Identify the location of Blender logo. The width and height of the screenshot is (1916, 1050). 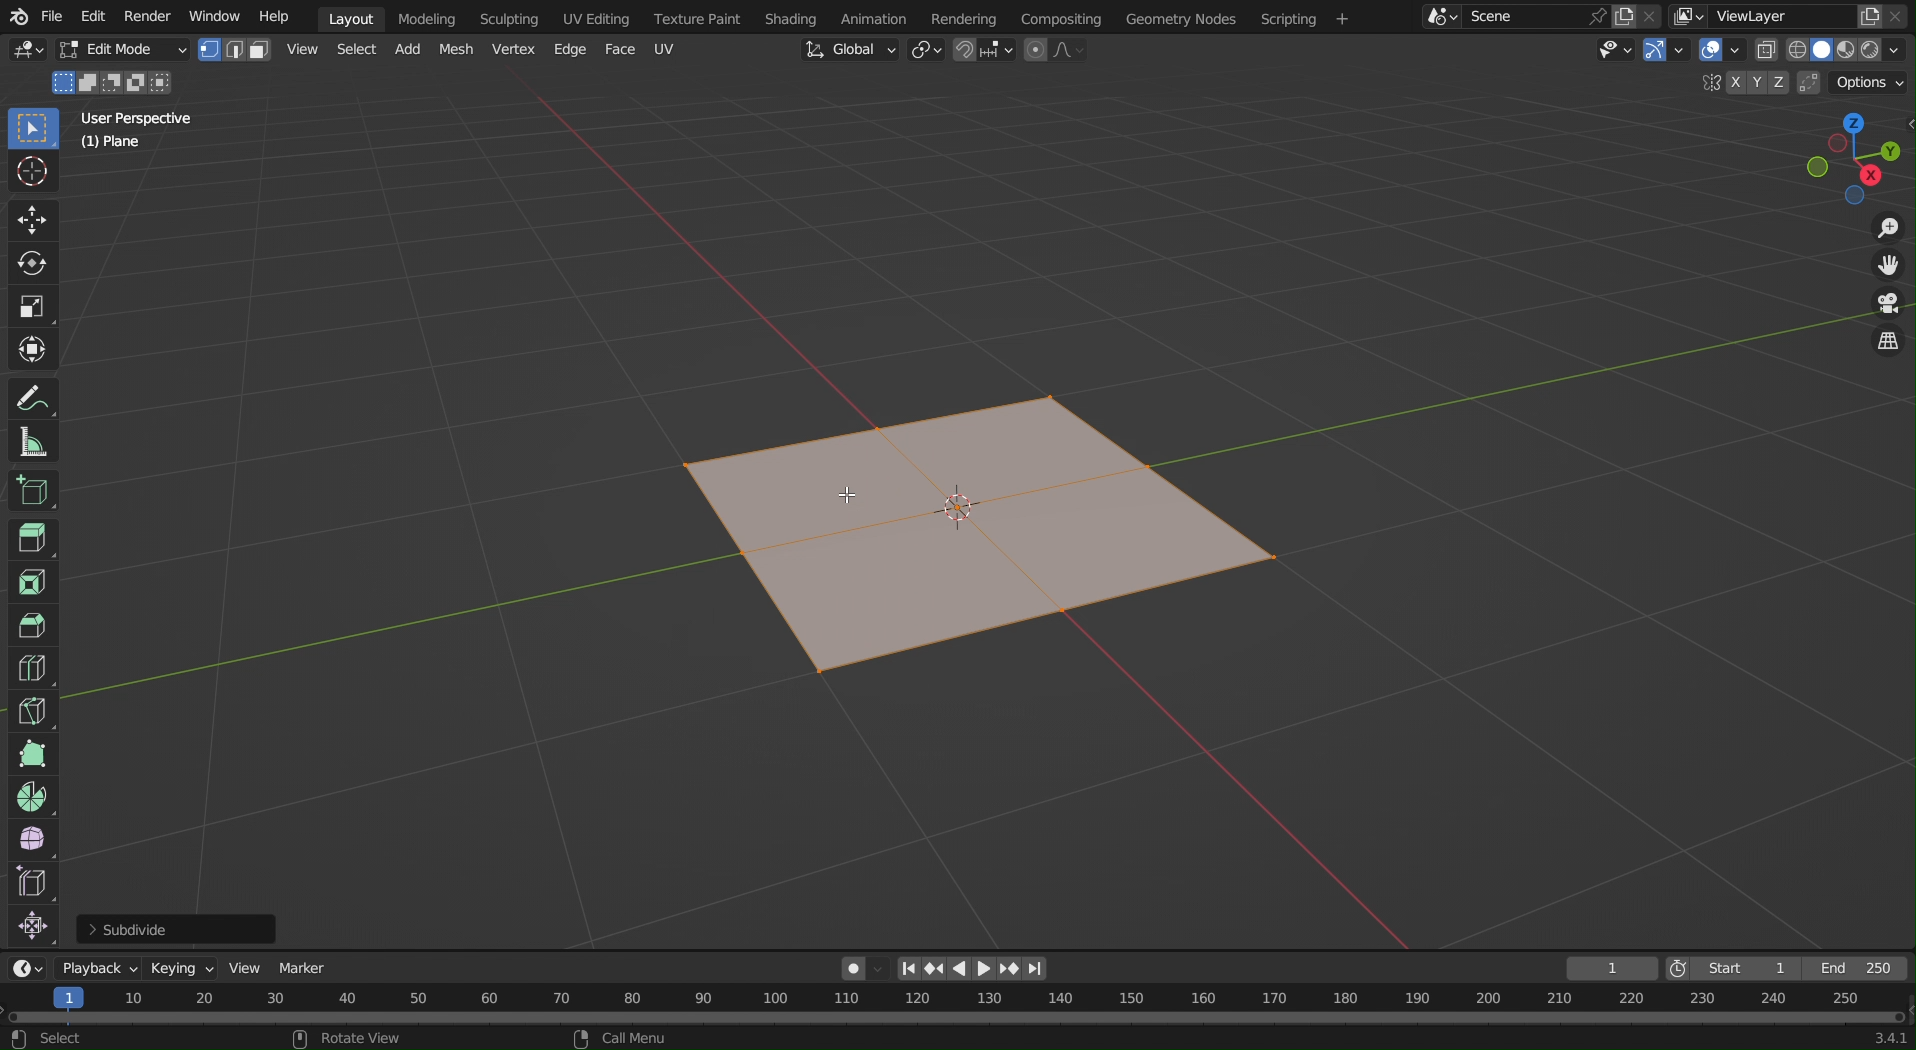
(17, 16).